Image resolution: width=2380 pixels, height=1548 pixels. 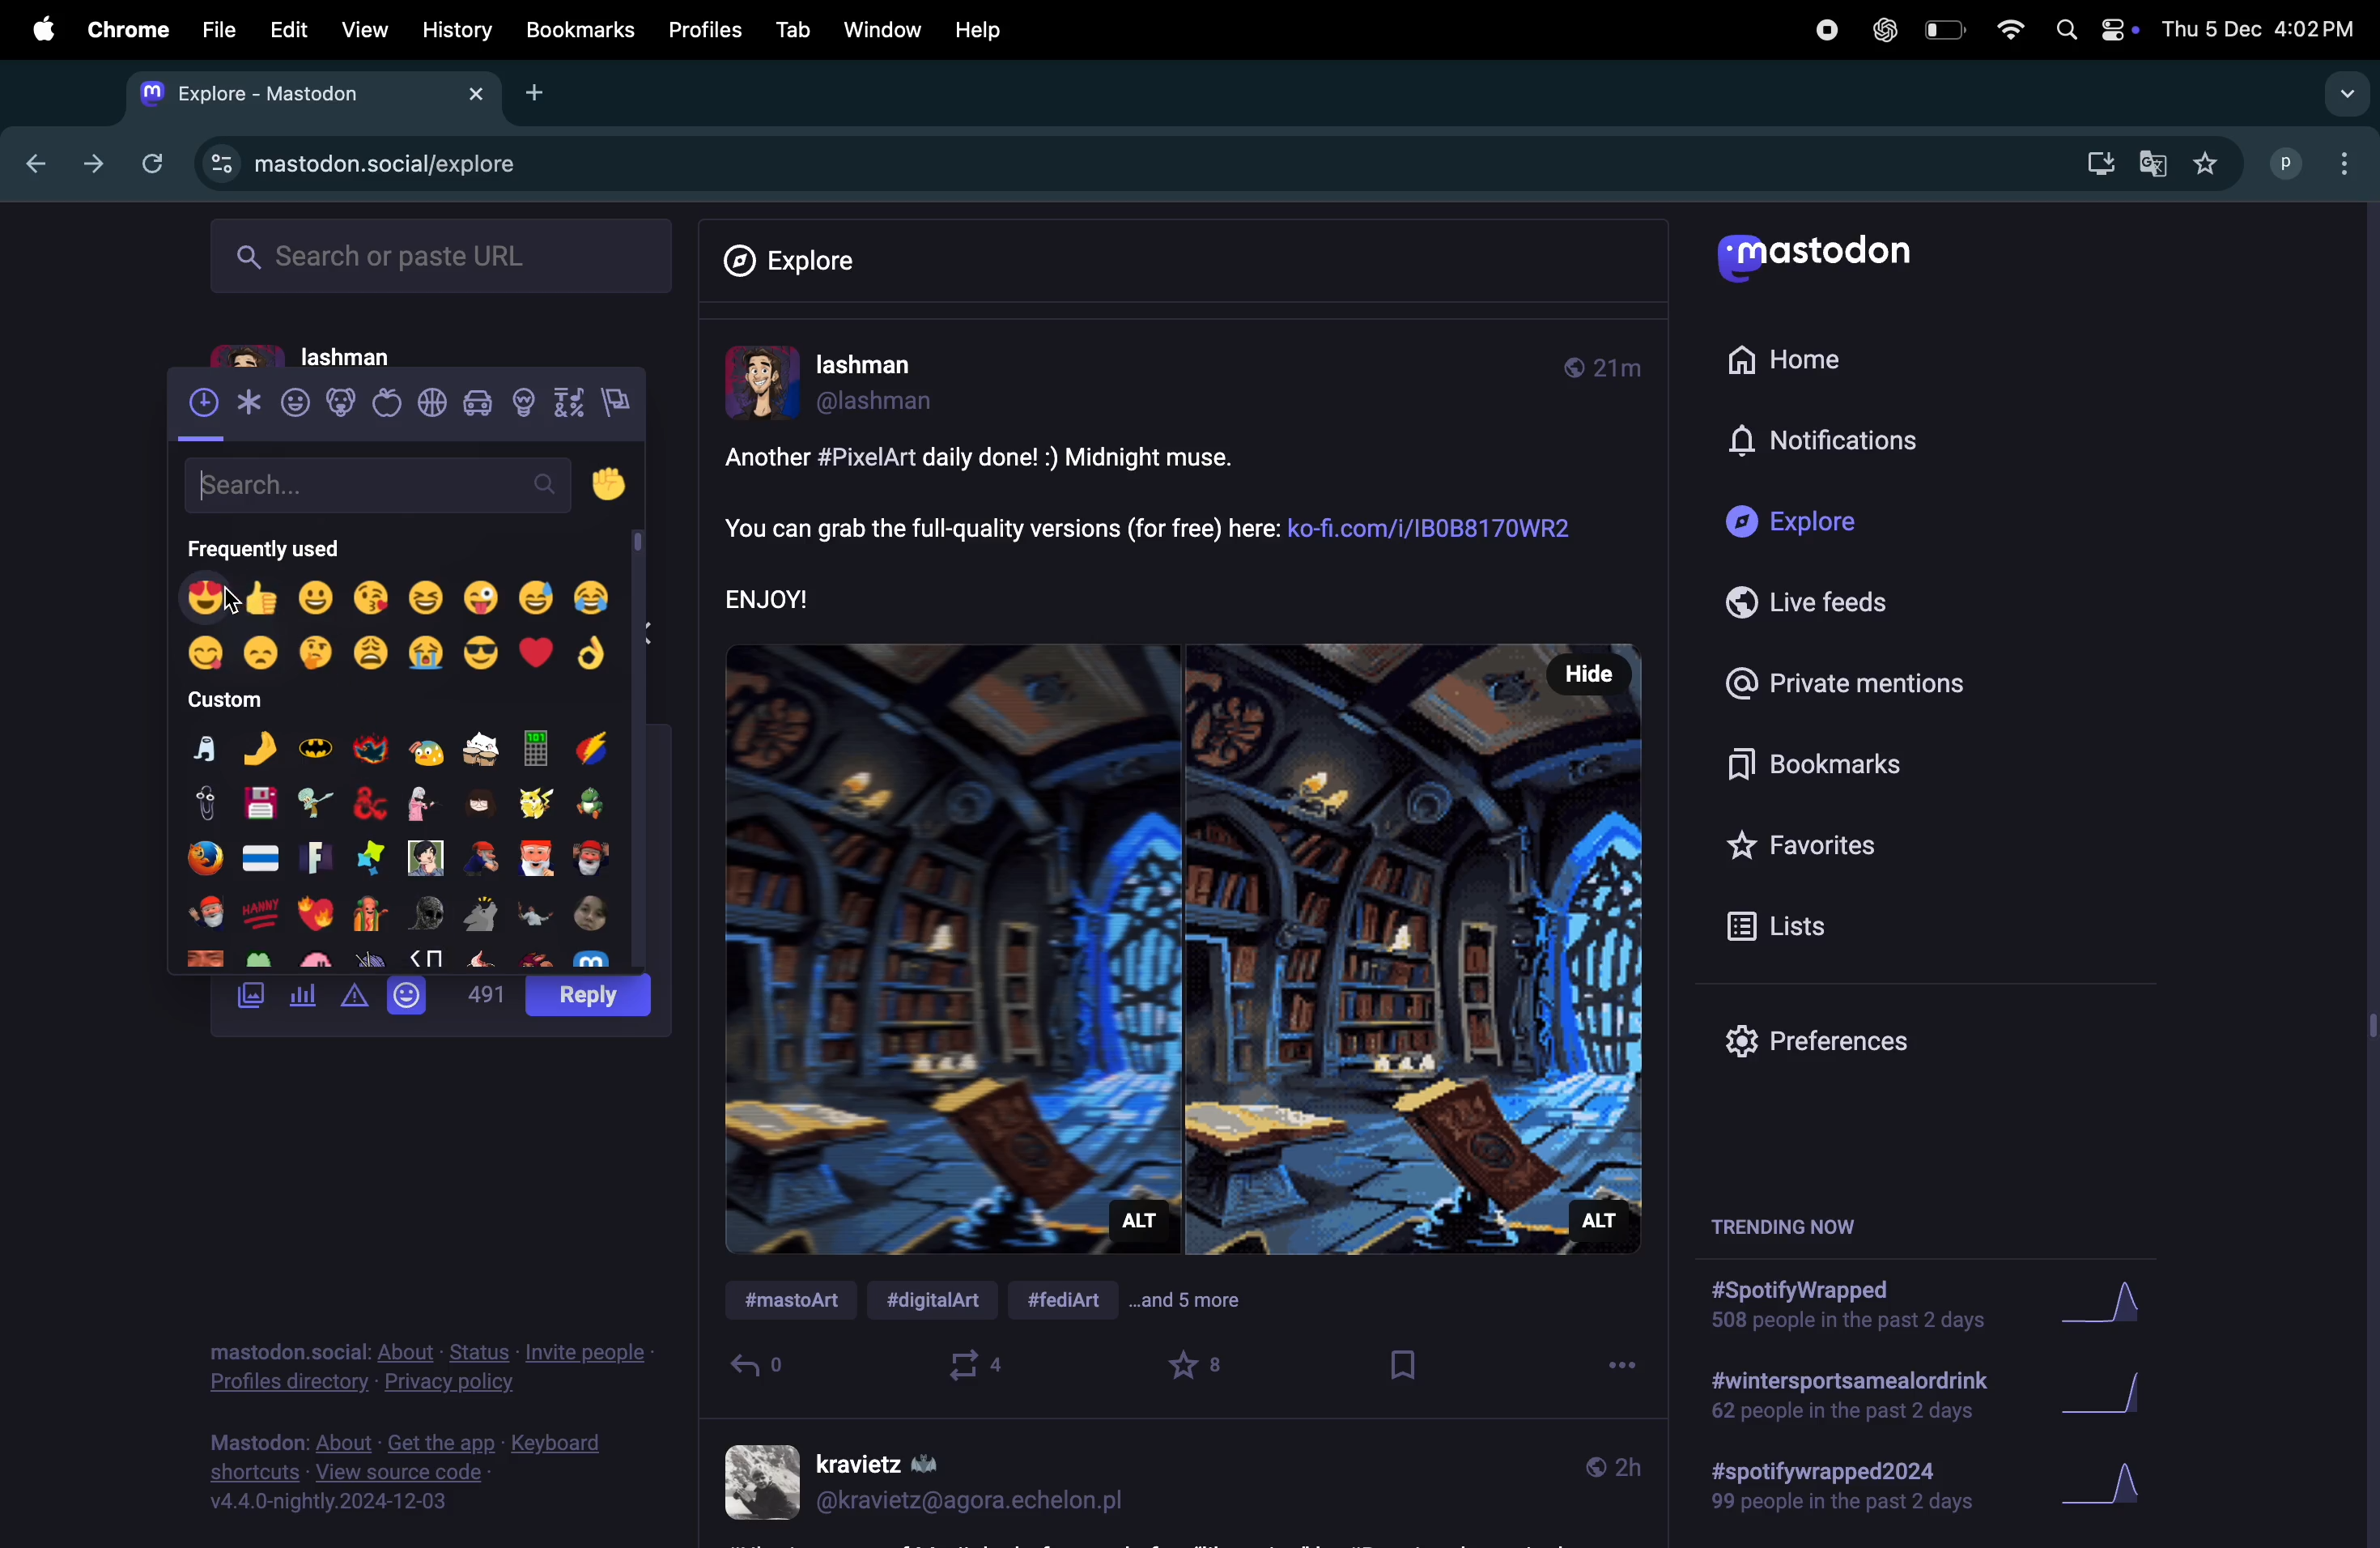 What do you see at coordinates (2111, 1308) in the screenshot?
I see `graph` at bounding box center [2111, 1308].